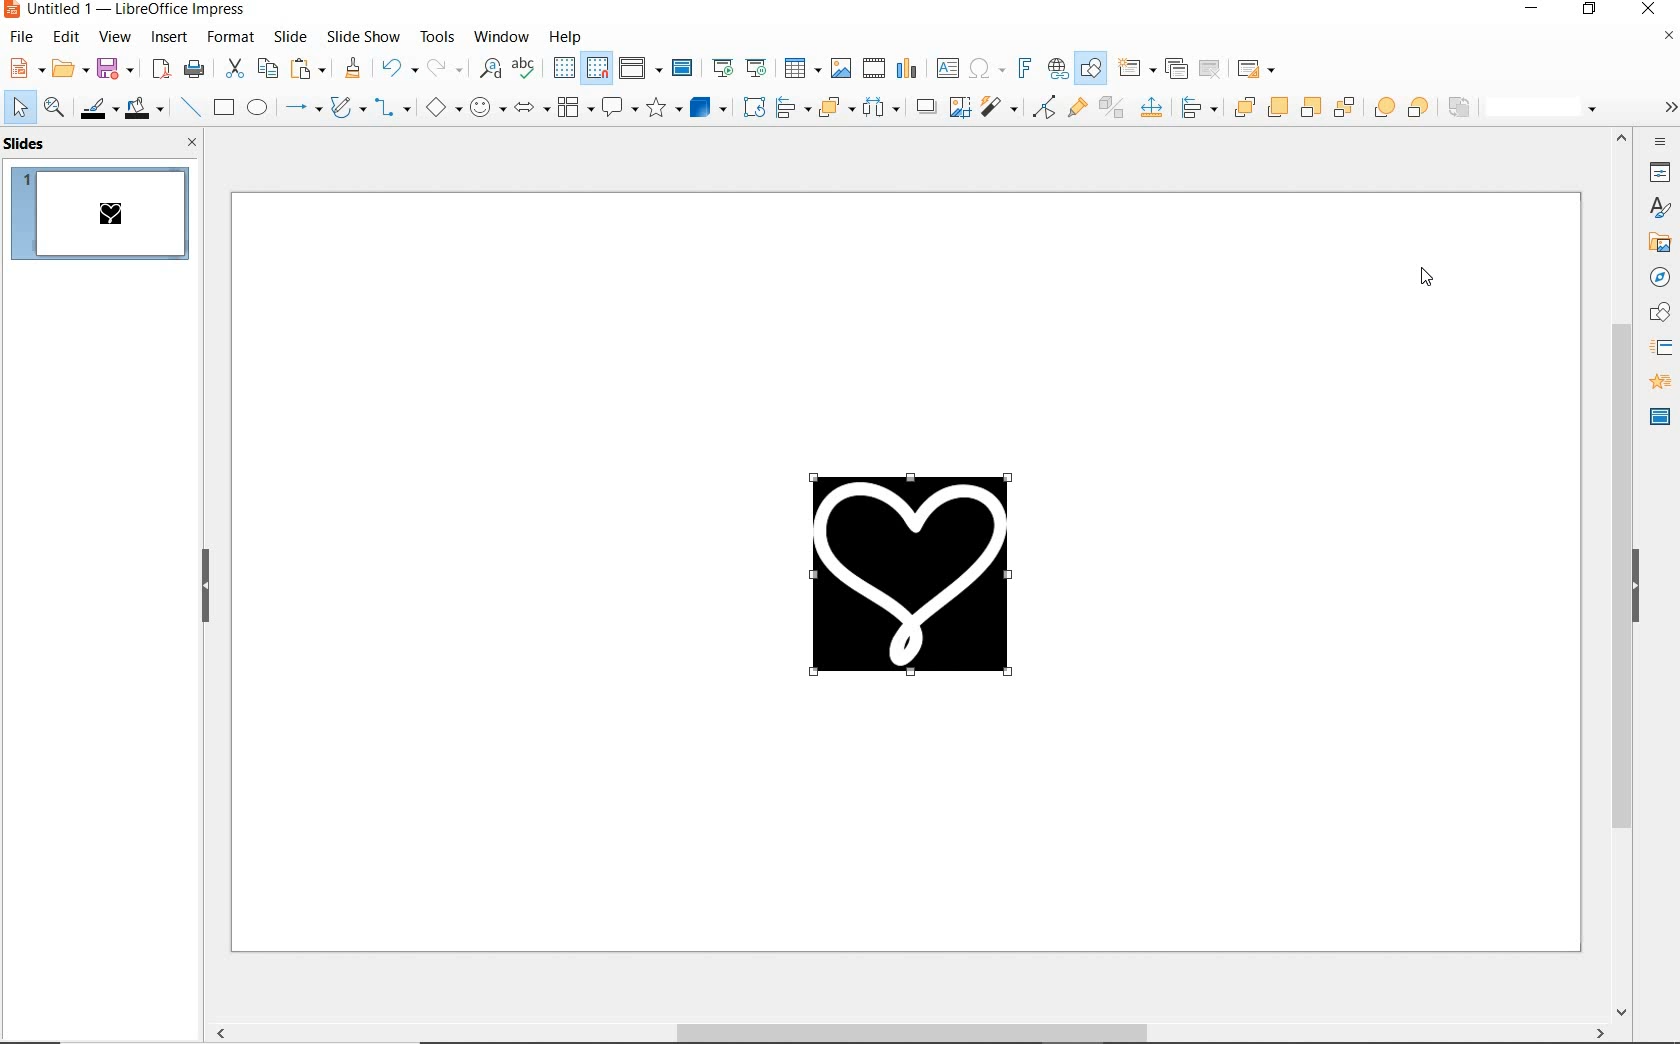  What do you see at coordinates (958, 107) in the screenshot?
I see `crop image` at bounding box center [958, 107].